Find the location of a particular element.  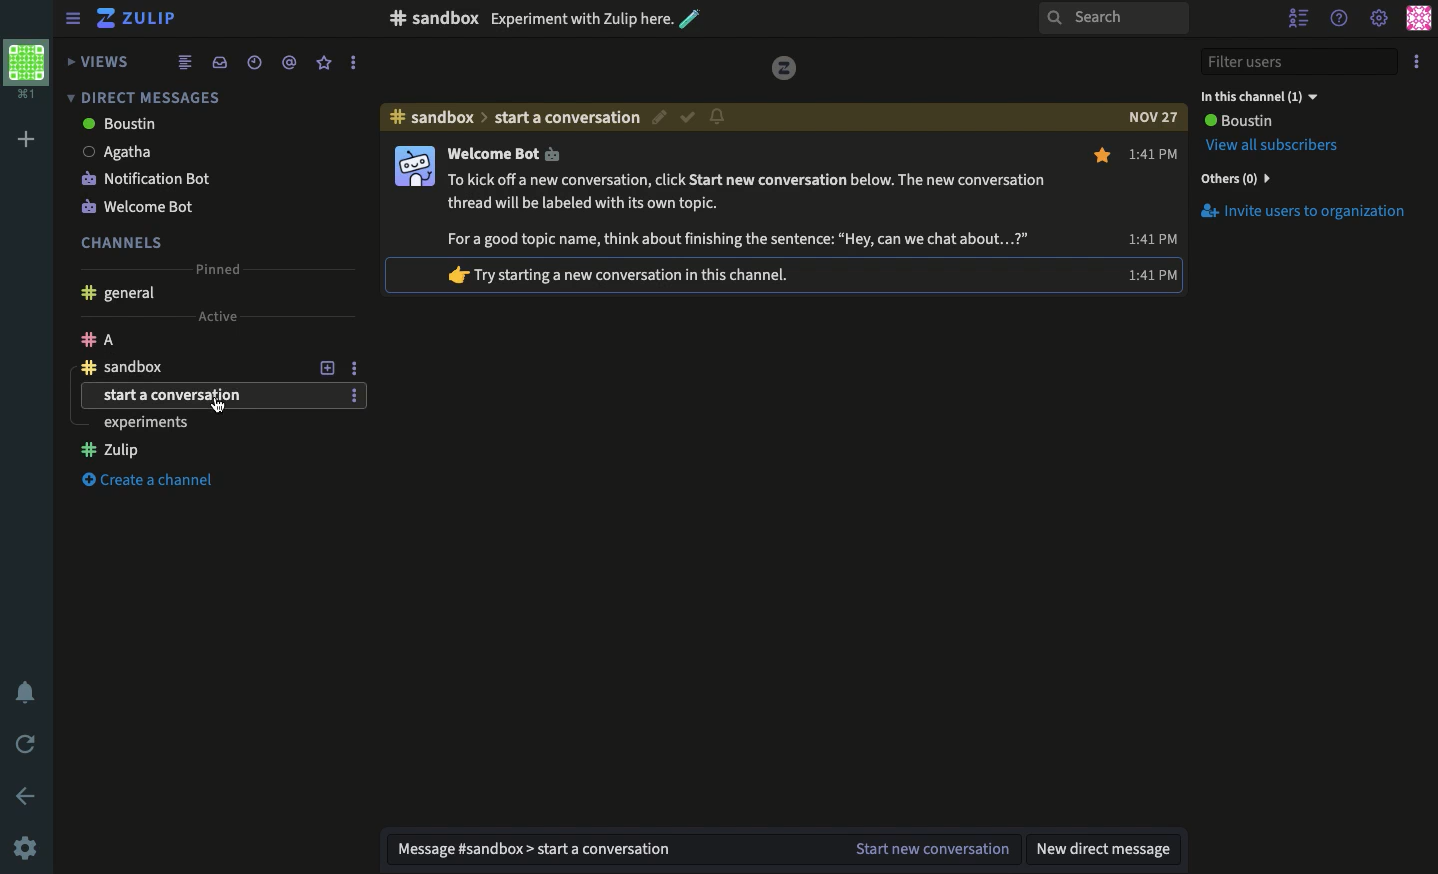

Resolved is located at coordinates (688, 118).